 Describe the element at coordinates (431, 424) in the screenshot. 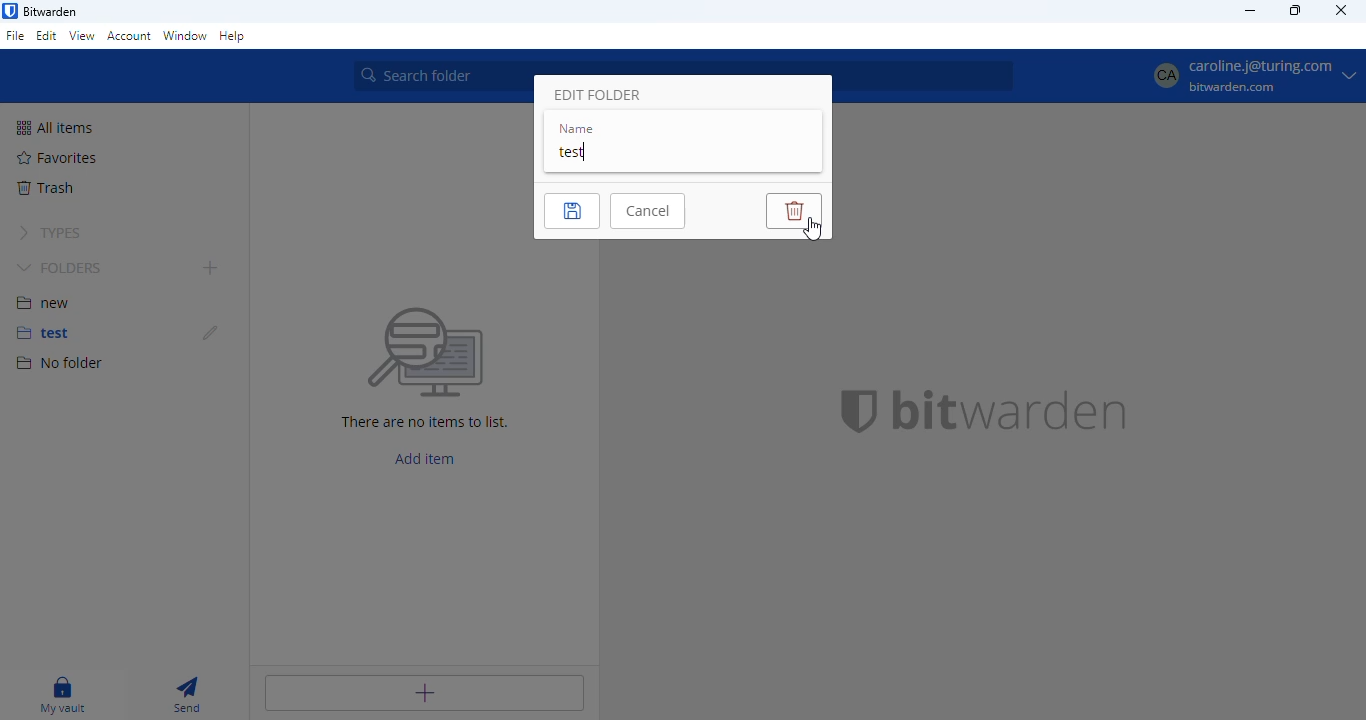

I see `There are no items to list` at that location.